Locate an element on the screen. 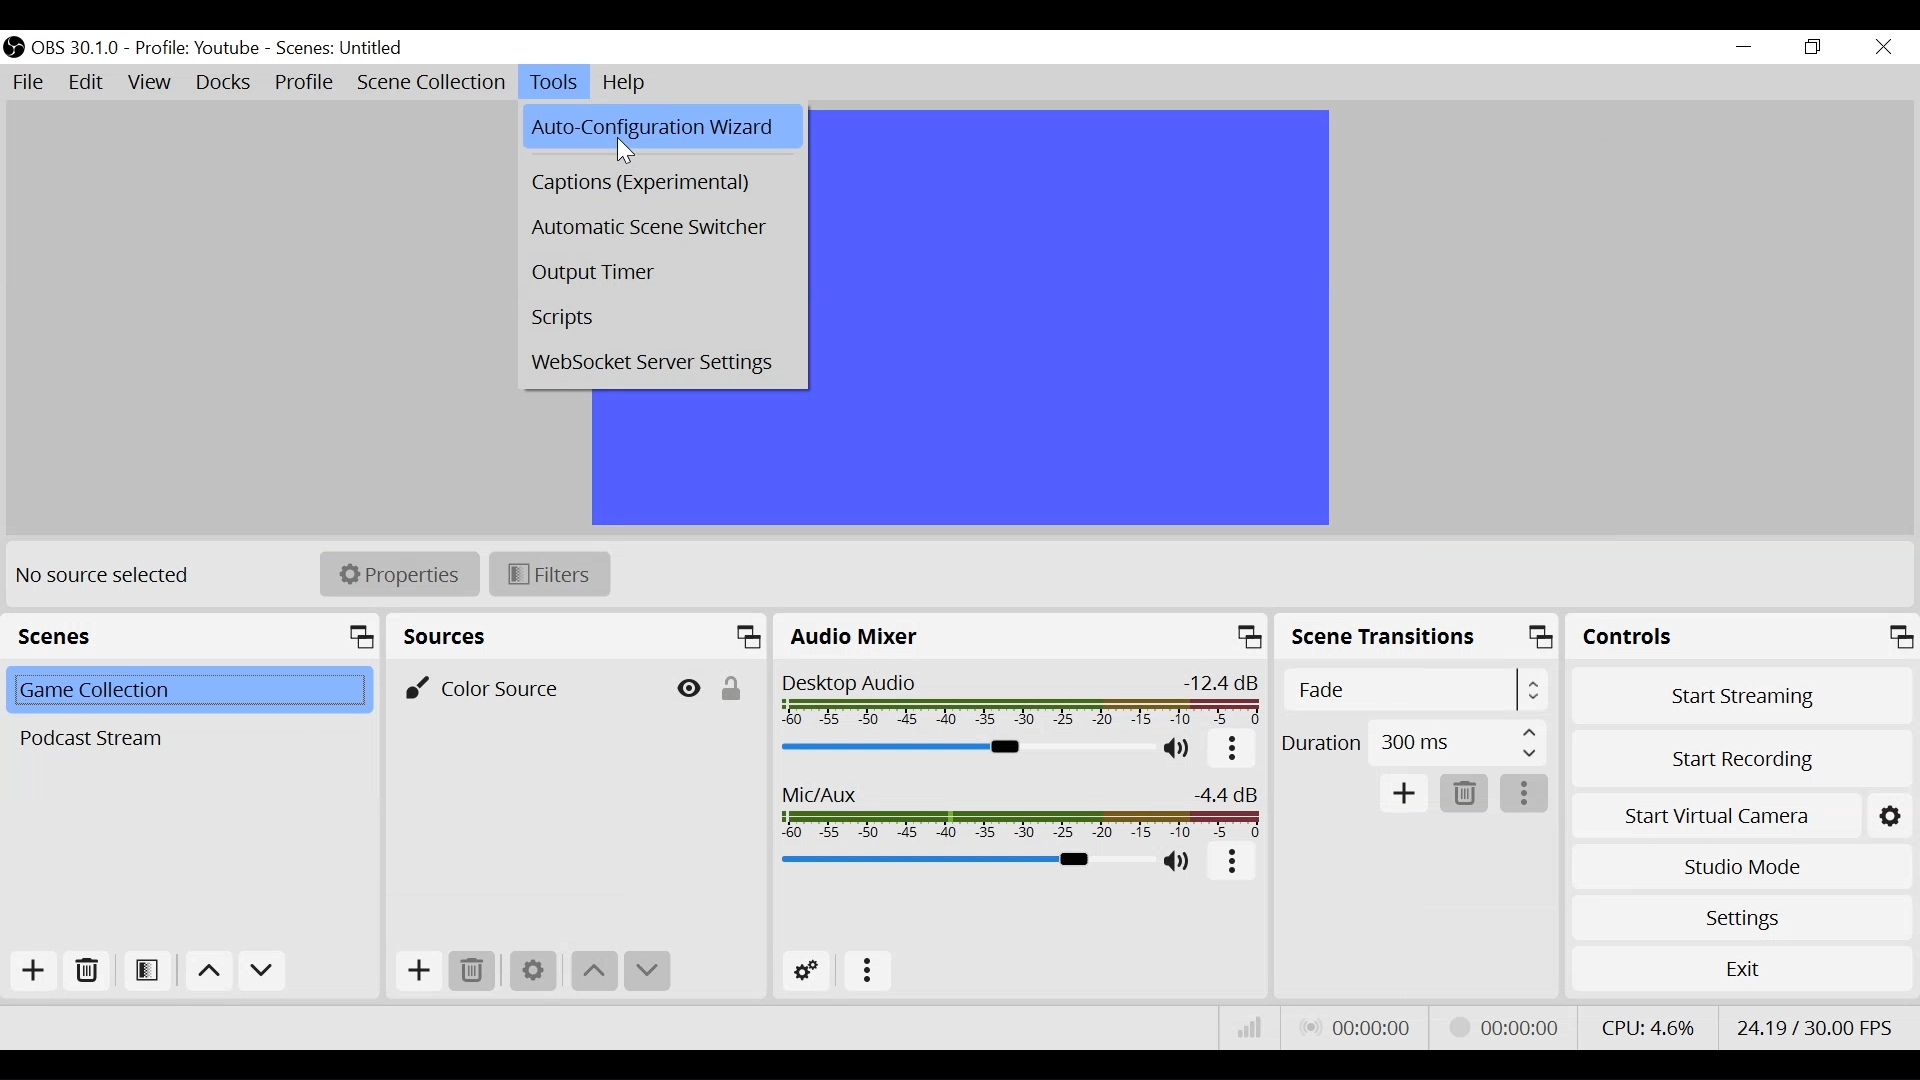 The height and width of the screenshot is (1080, 1920). Bitrate is located at coordinates (1251, 1028).